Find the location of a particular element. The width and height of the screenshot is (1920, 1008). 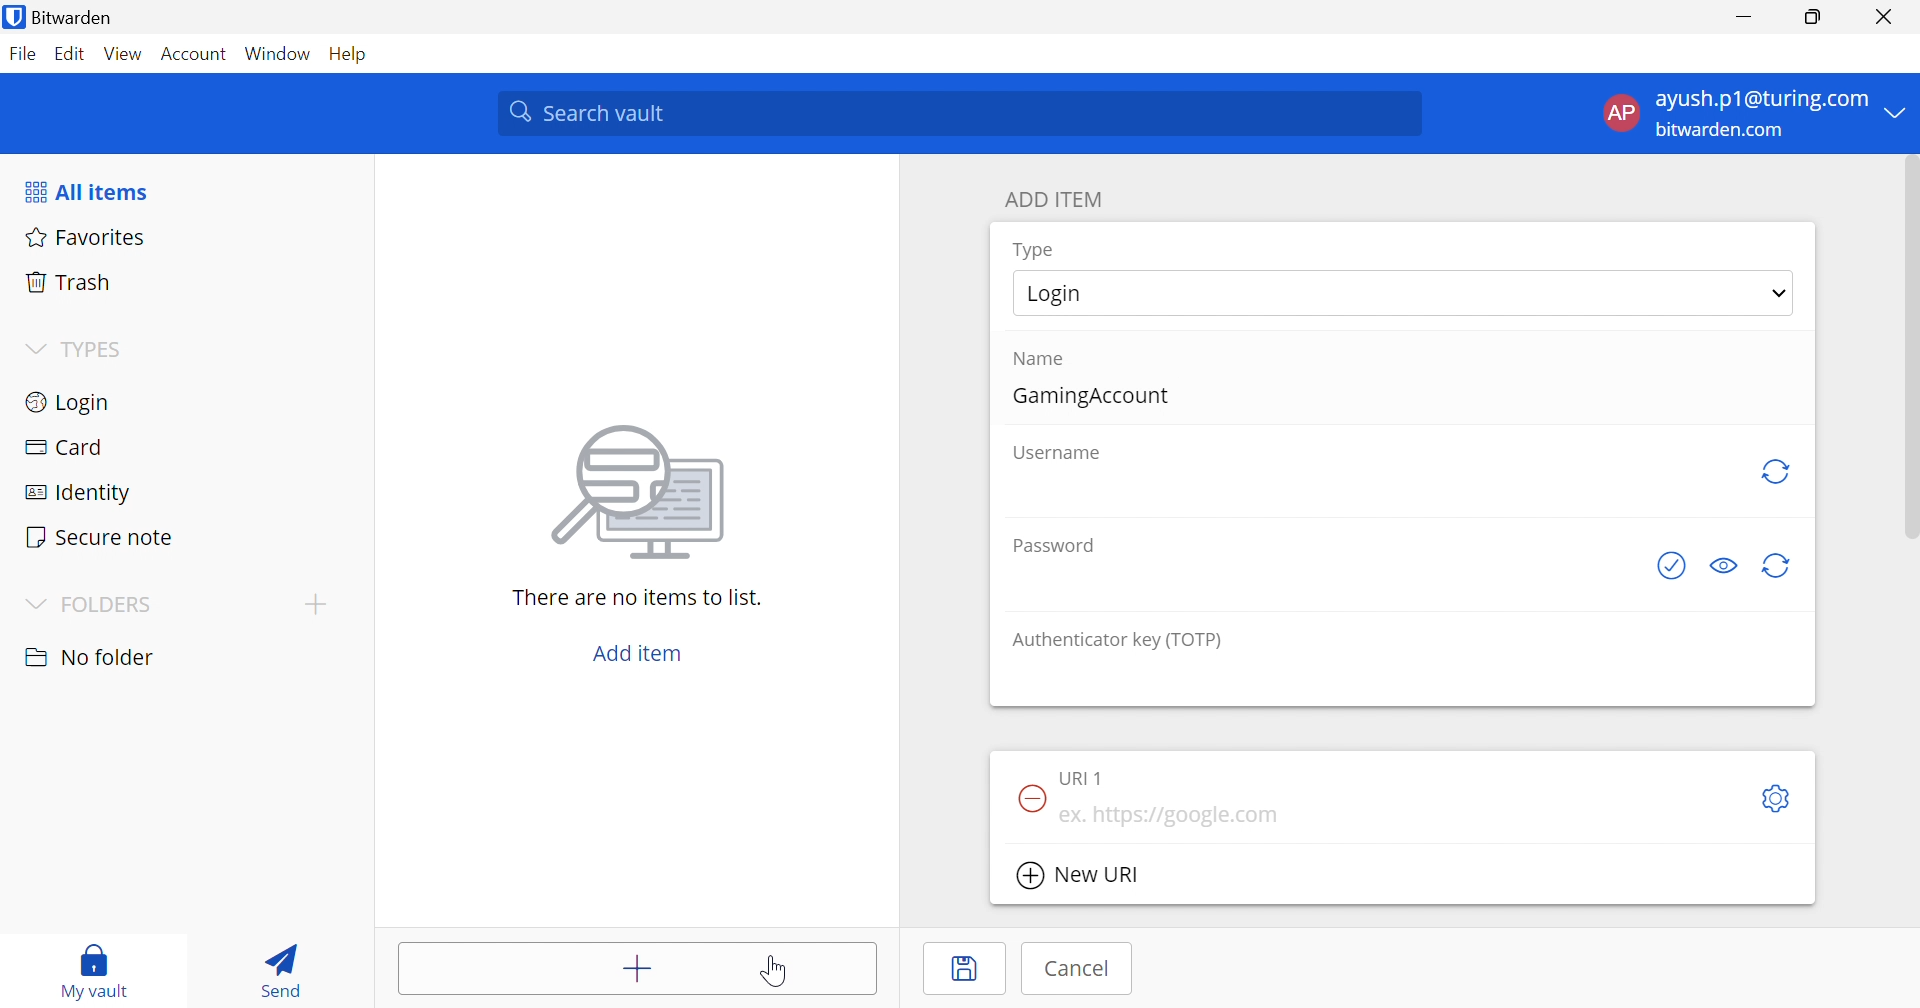

bitwarden.com is located at coordinates (1721, 131).